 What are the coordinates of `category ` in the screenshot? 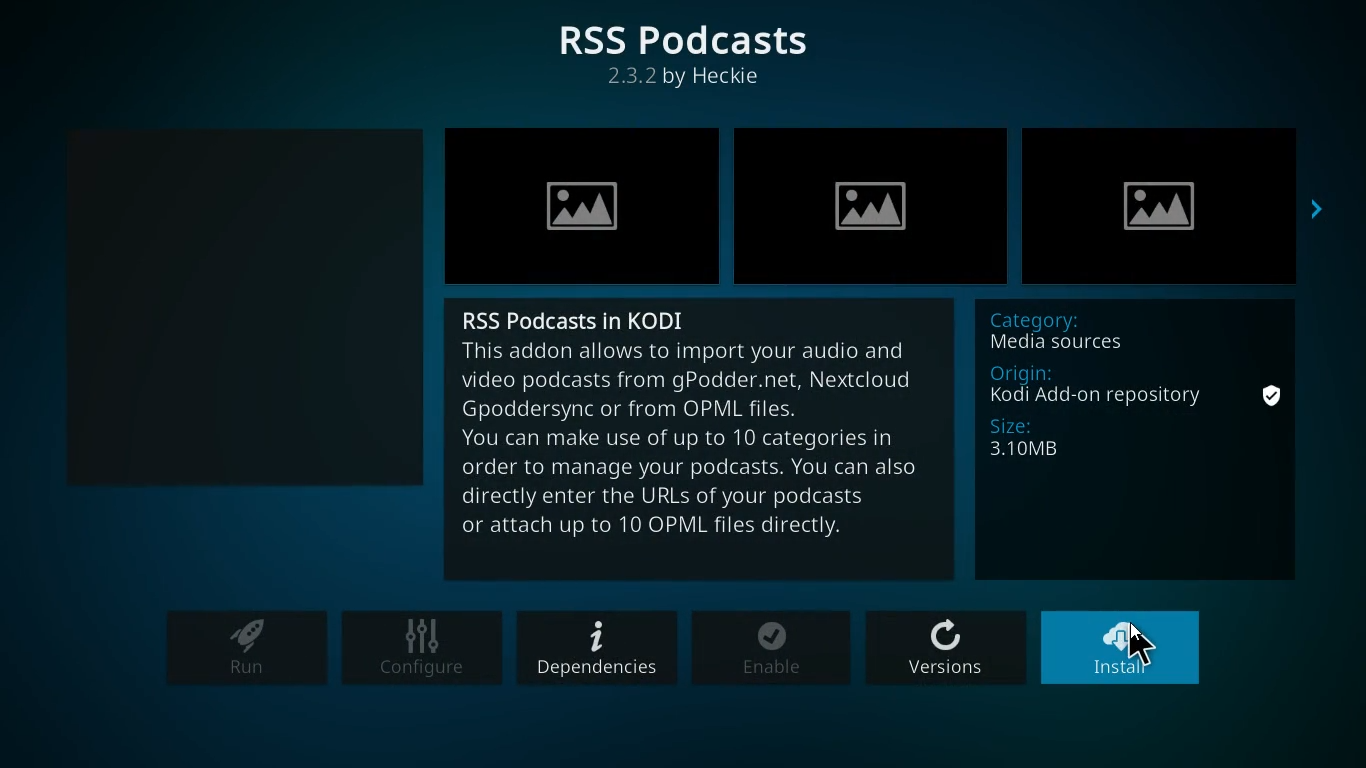 It's located at (1097, 331).